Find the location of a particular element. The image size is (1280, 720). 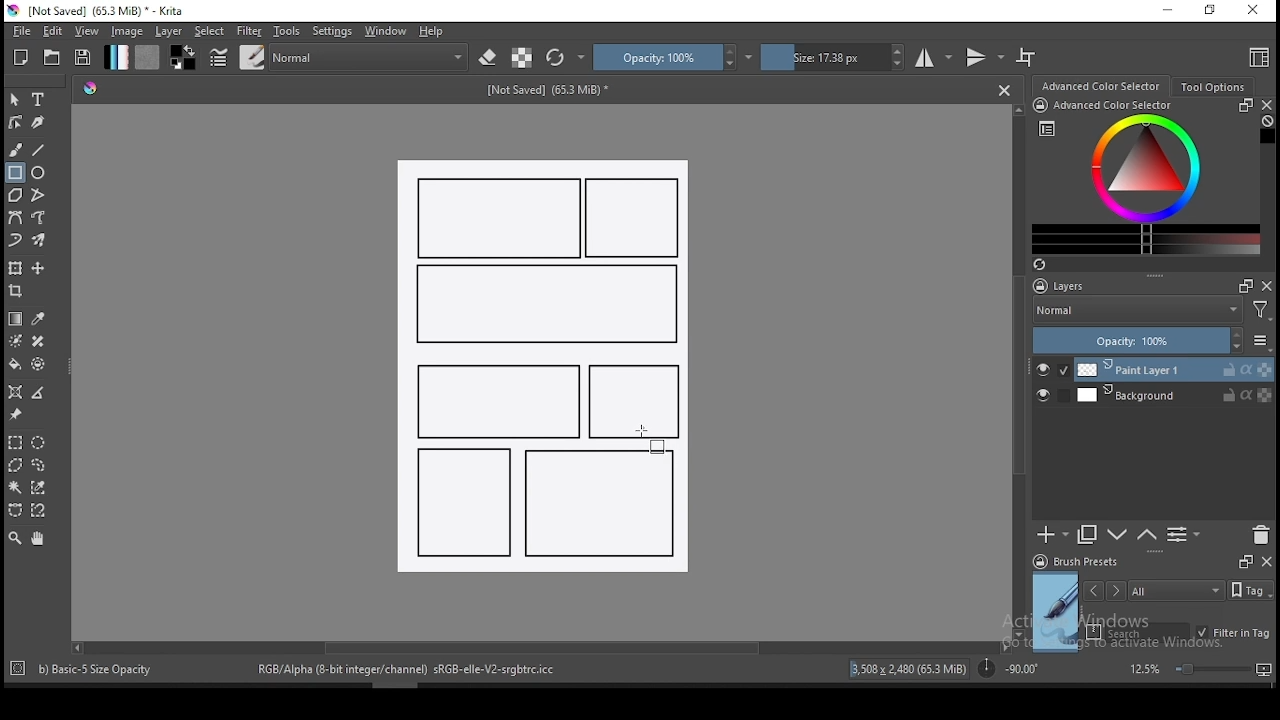

polygon tool is located at coordinates (14, 195).